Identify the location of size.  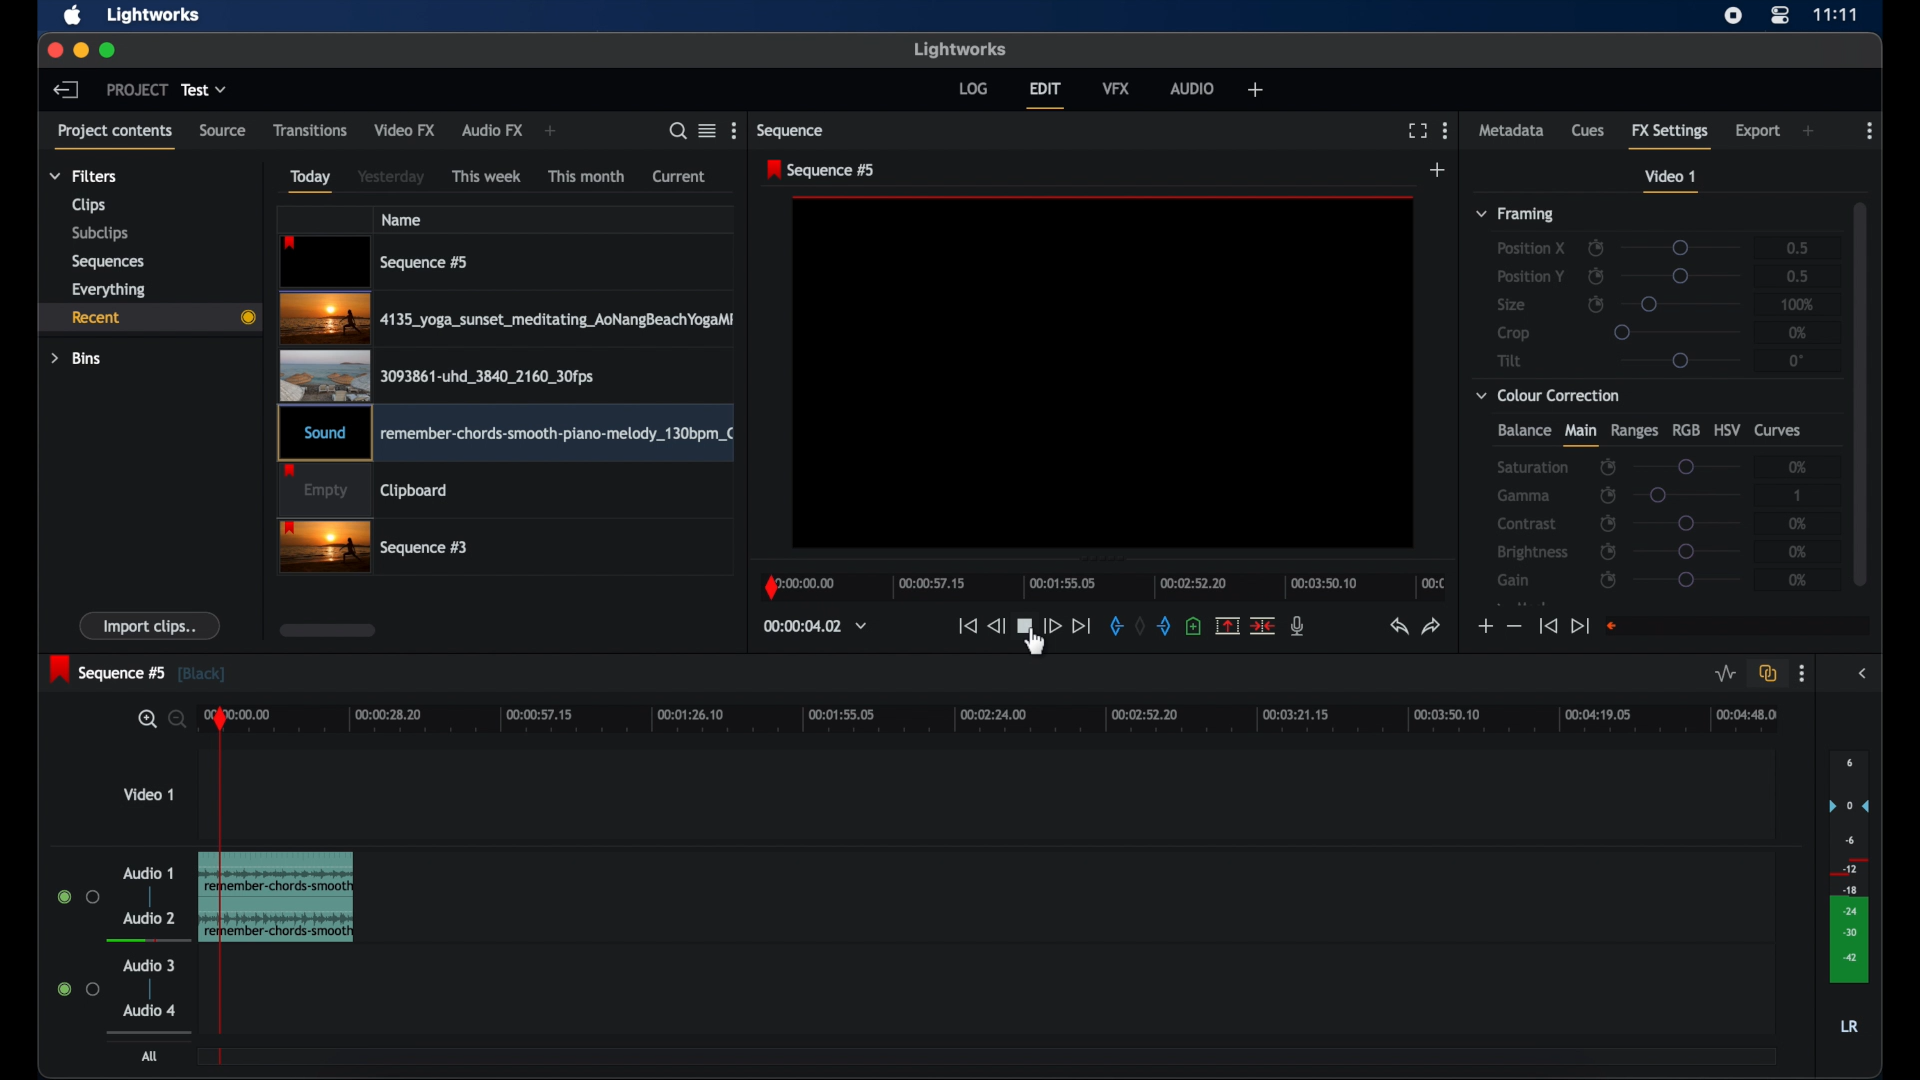
(1511, 305).